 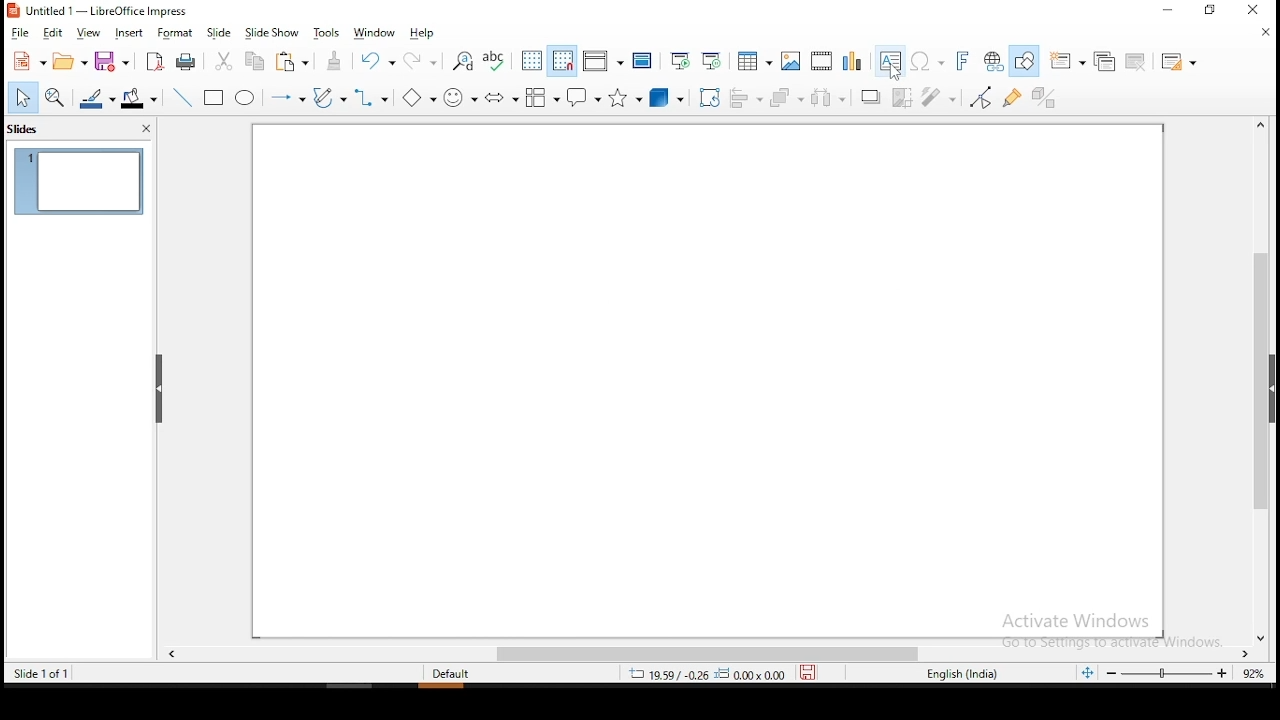 What do you see at coordinates (1181, 57) in the screenshot?
I see `slide layout` at bounding box center [1181, 57].